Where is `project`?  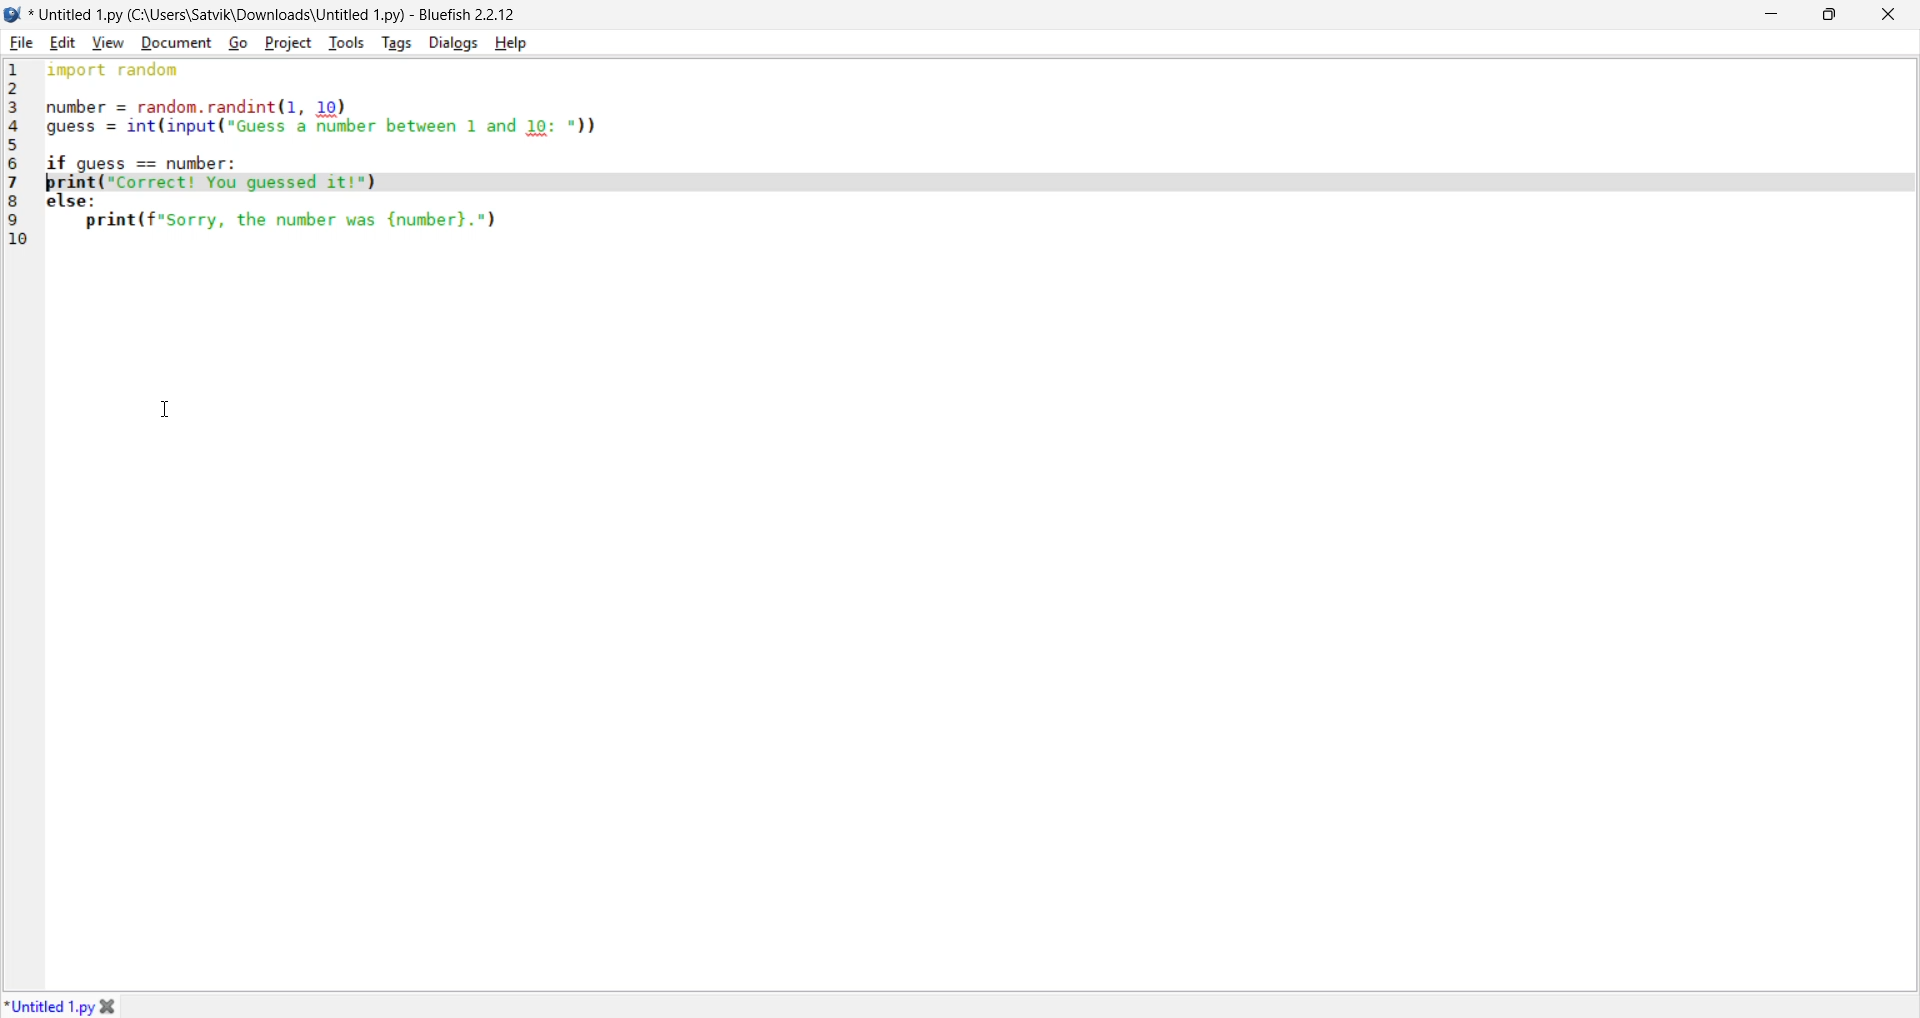 project is located at coordinates (287, 43).